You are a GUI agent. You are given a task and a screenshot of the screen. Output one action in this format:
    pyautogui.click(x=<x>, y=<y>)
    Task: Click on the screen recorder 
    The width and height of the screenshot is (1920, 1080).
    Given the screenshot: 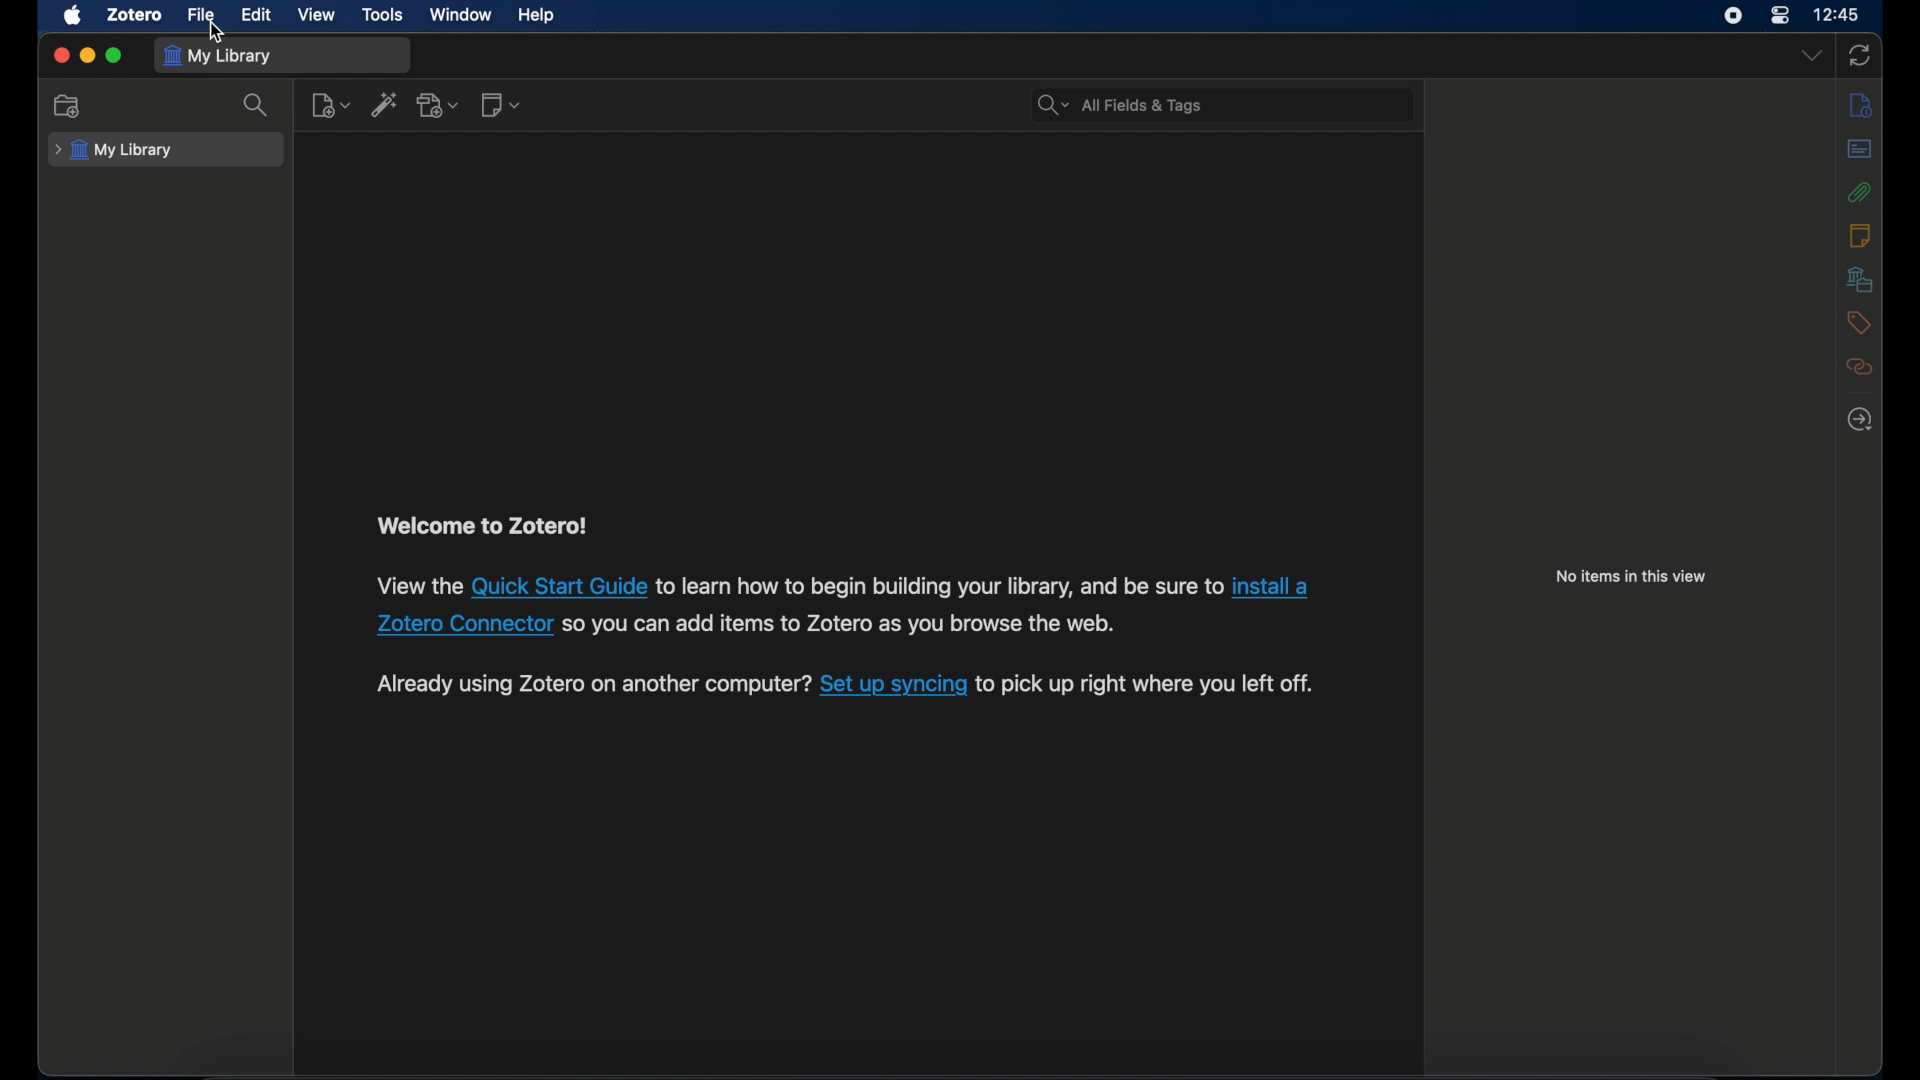 What is the action you would take?
    pyautogui.click(x=1730, y=16)
    